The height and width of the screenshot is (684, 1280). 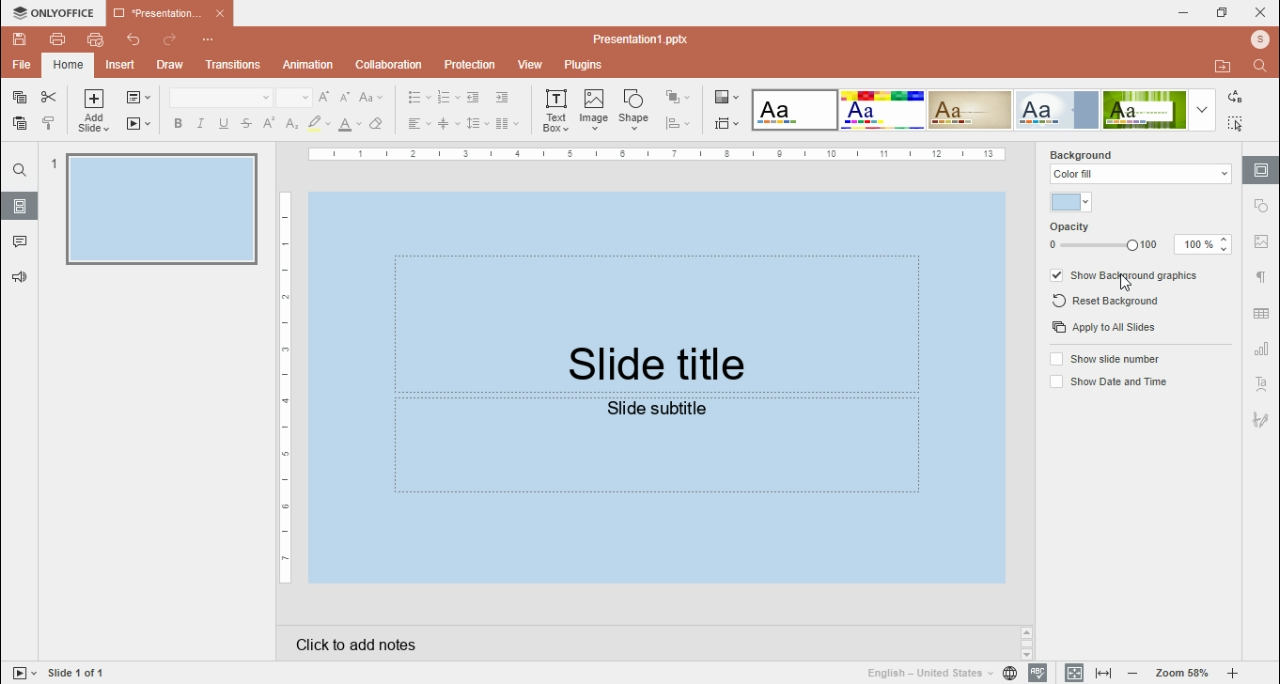 What do you see at coordinates (17, 277) in the screenshot?
I see `feedback & support` at bounding box center [17, 277].